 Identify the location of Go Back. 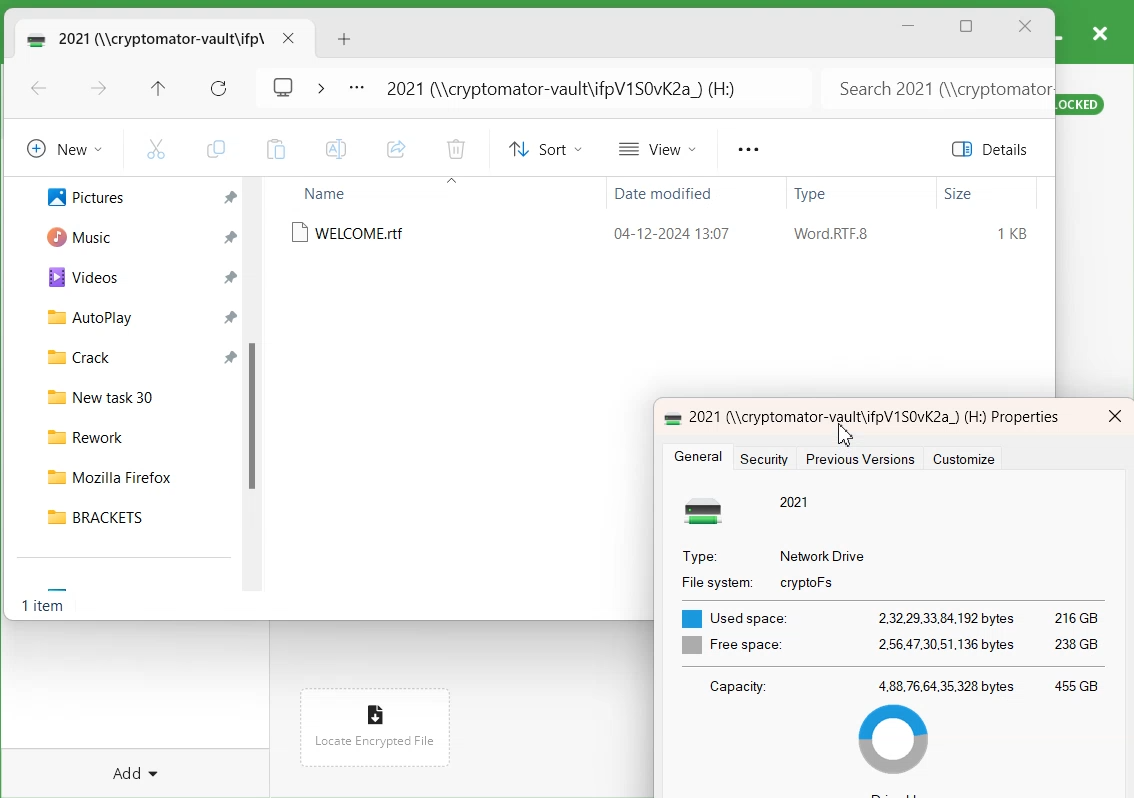
(39, 90).